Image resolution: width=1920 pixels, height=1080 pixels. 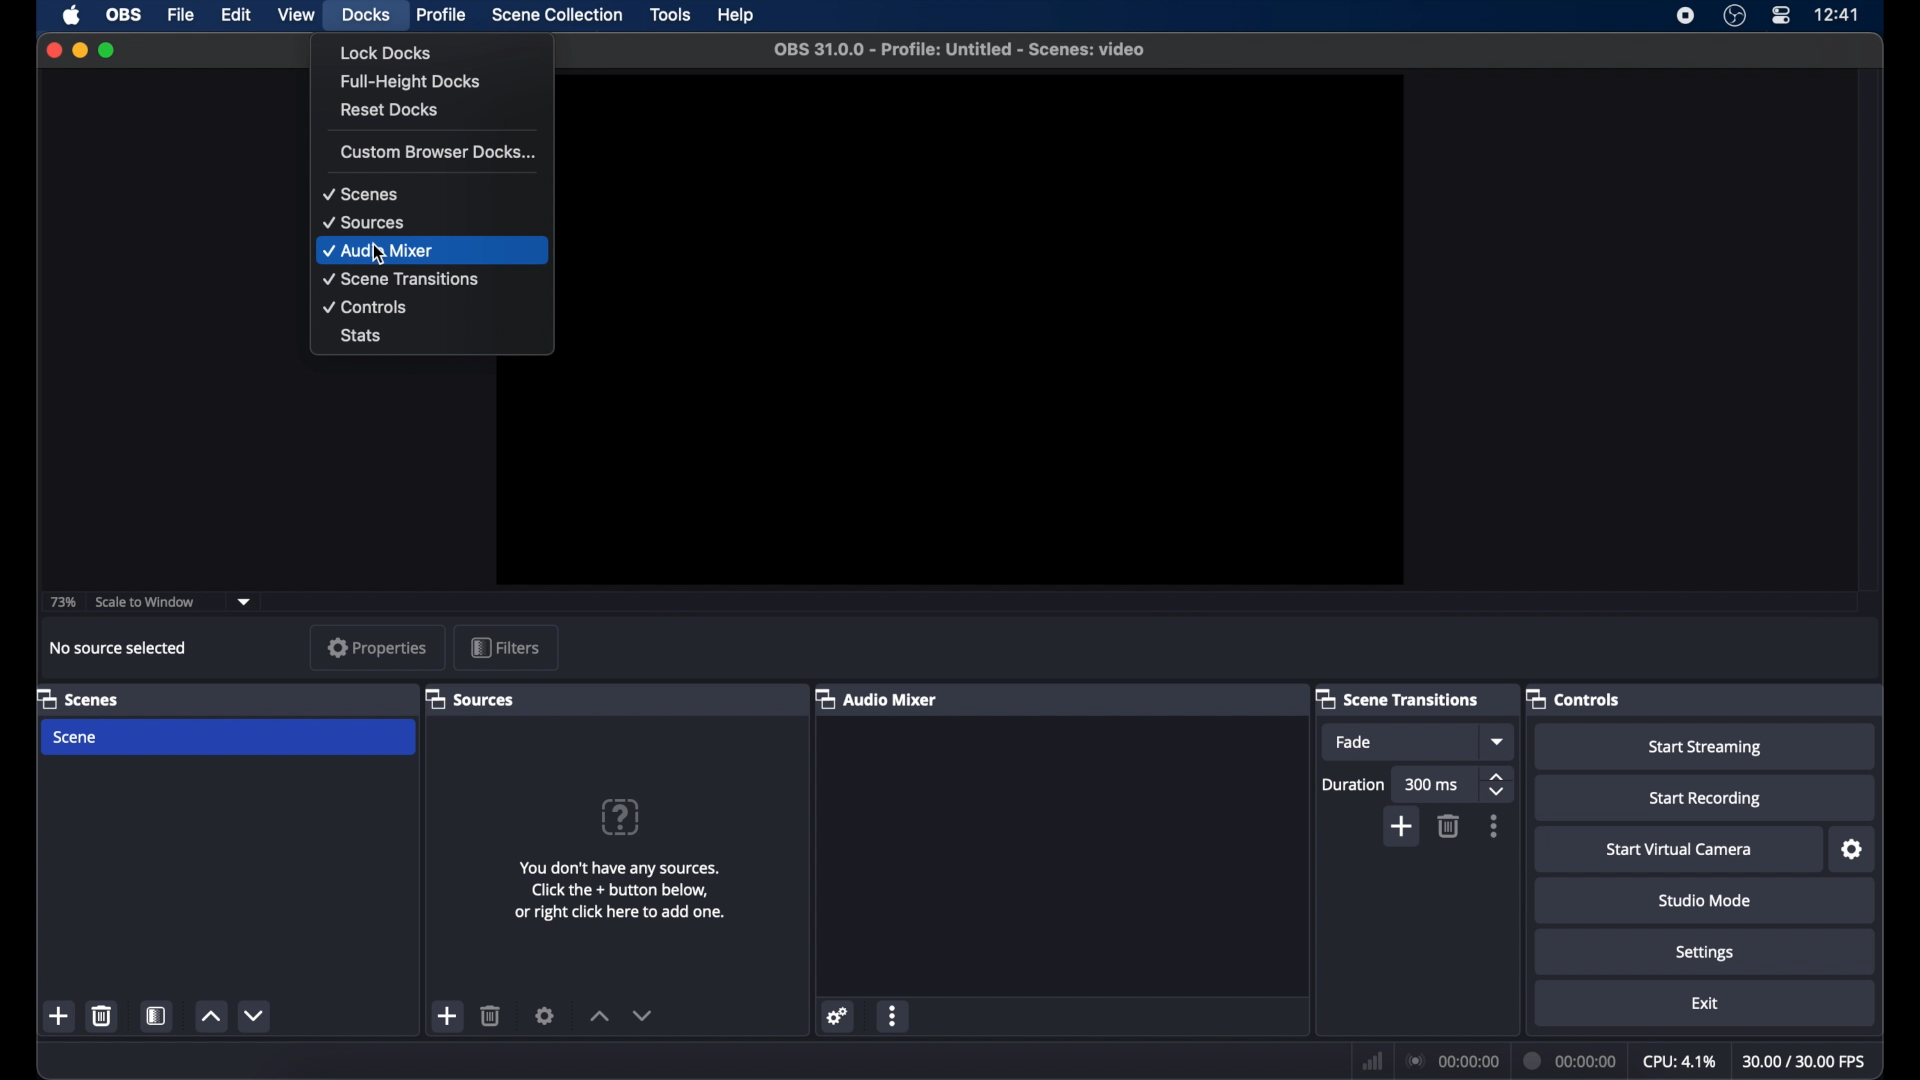 I want to click on audio mixer, so click(x=878, y=698).